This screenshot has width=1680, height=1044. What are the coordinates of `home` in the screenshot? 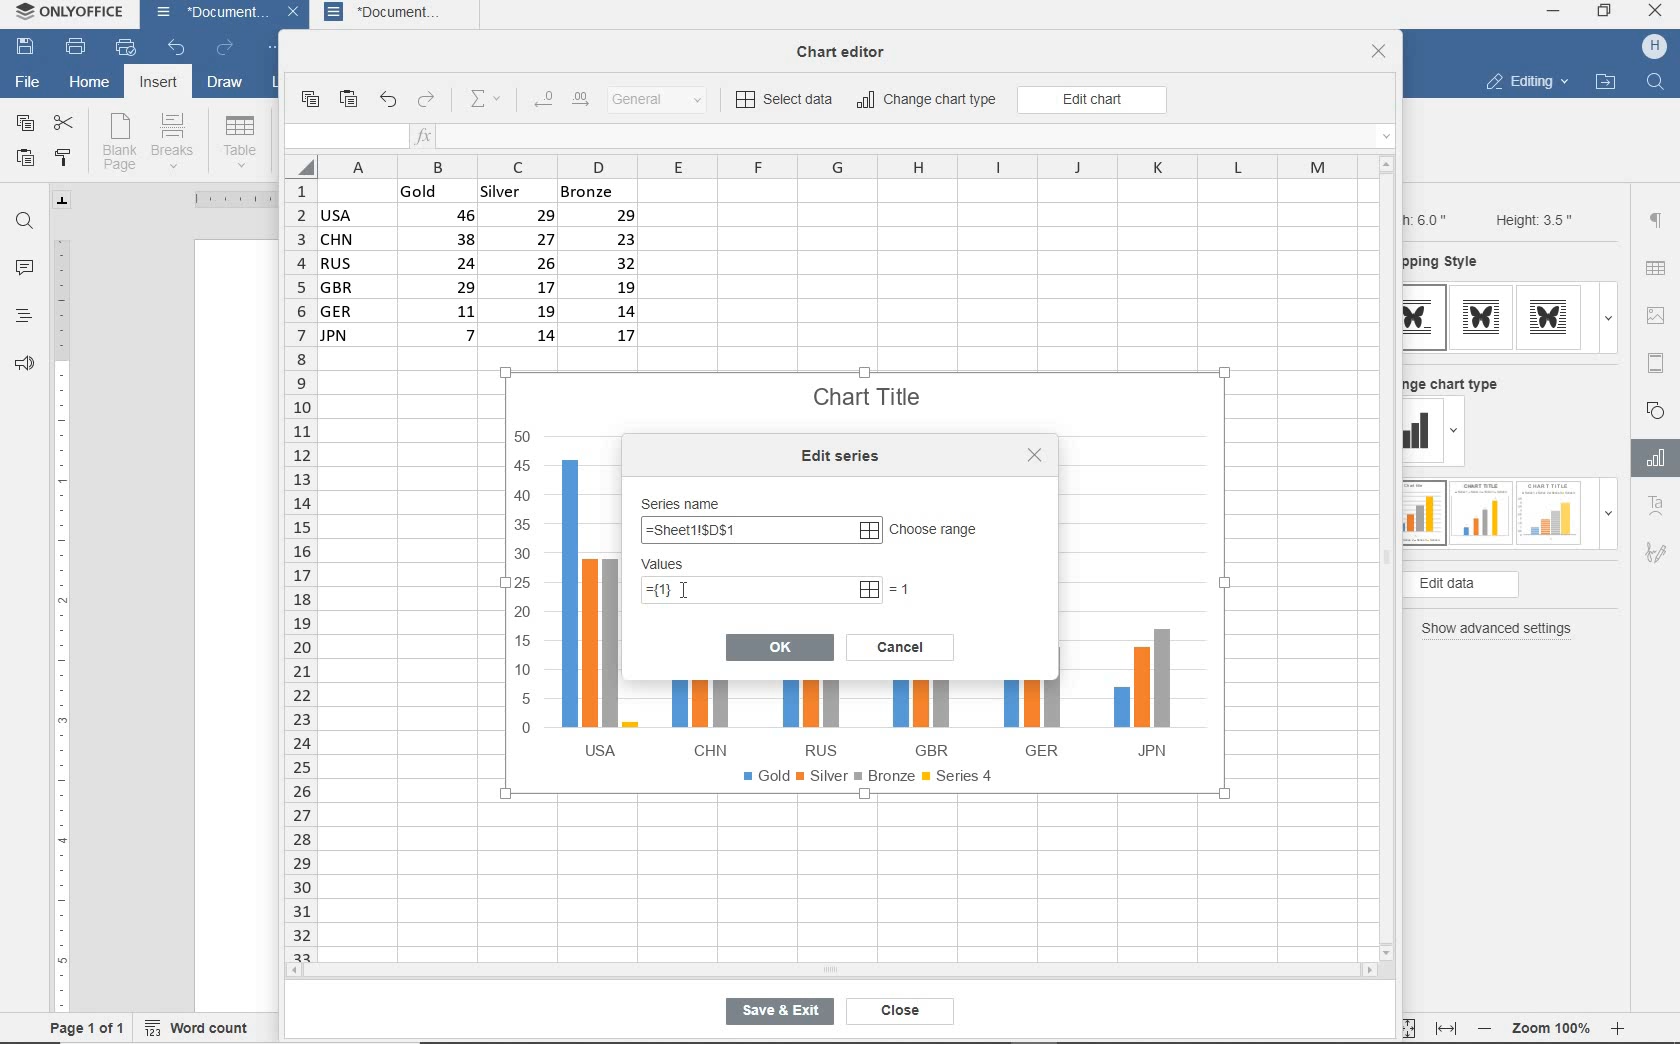 It's located at (89, 85).